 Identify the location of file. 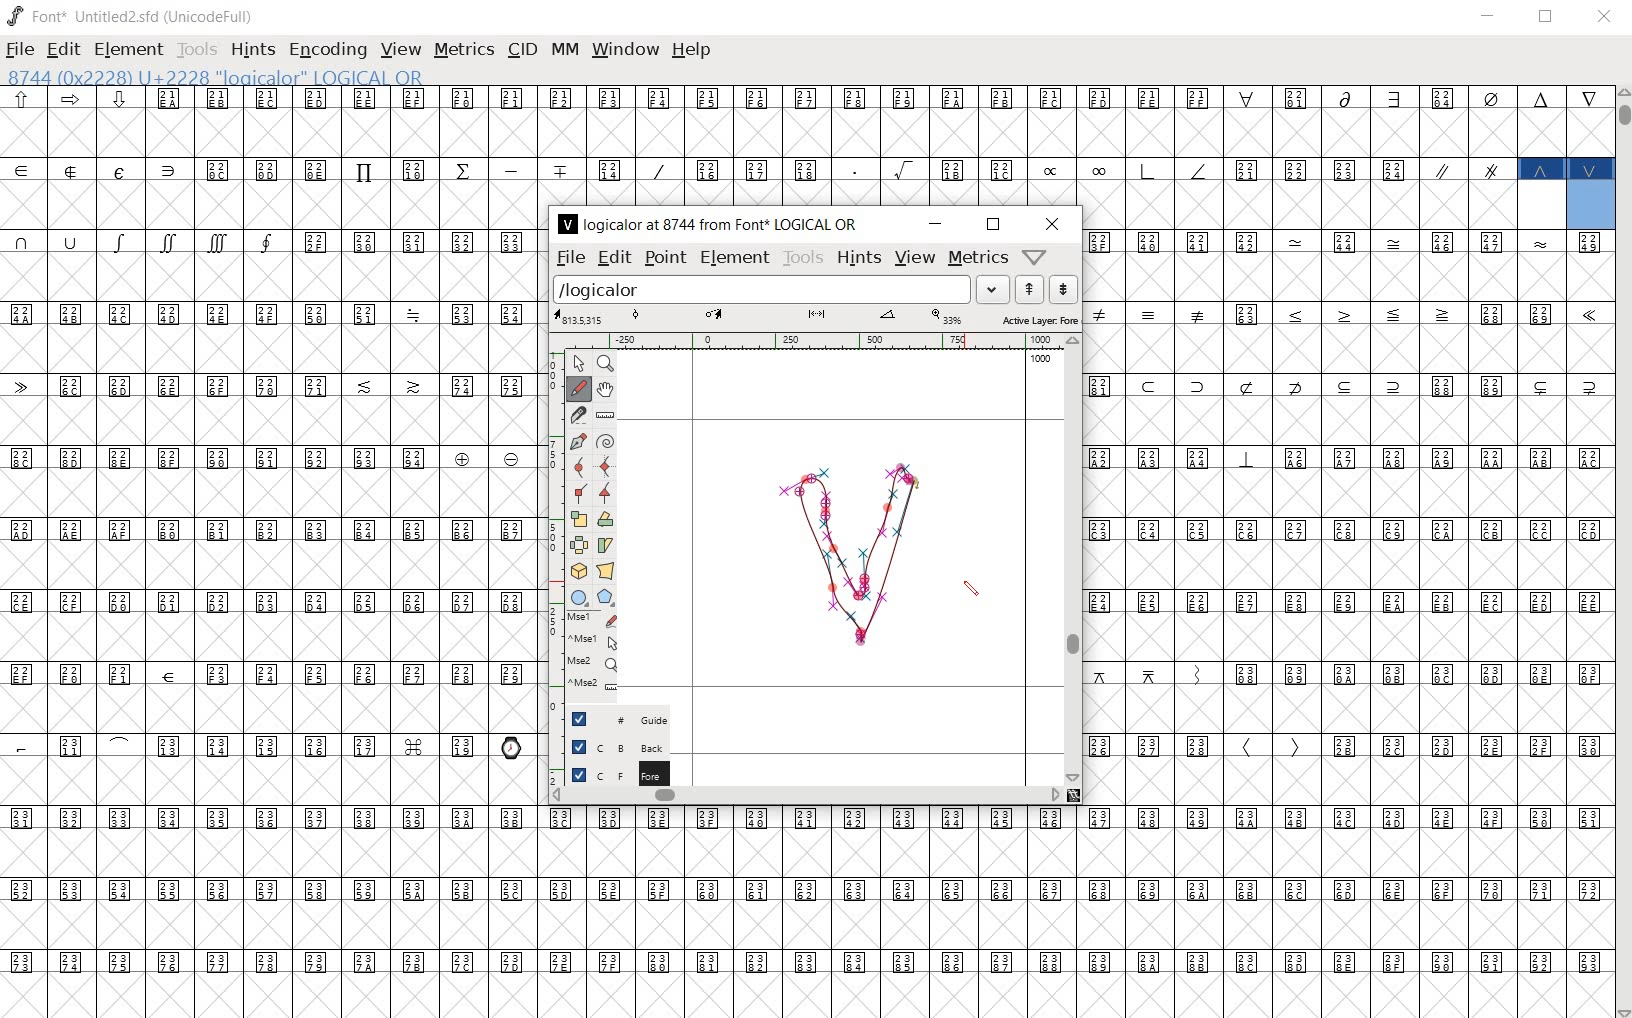
(569, 257).